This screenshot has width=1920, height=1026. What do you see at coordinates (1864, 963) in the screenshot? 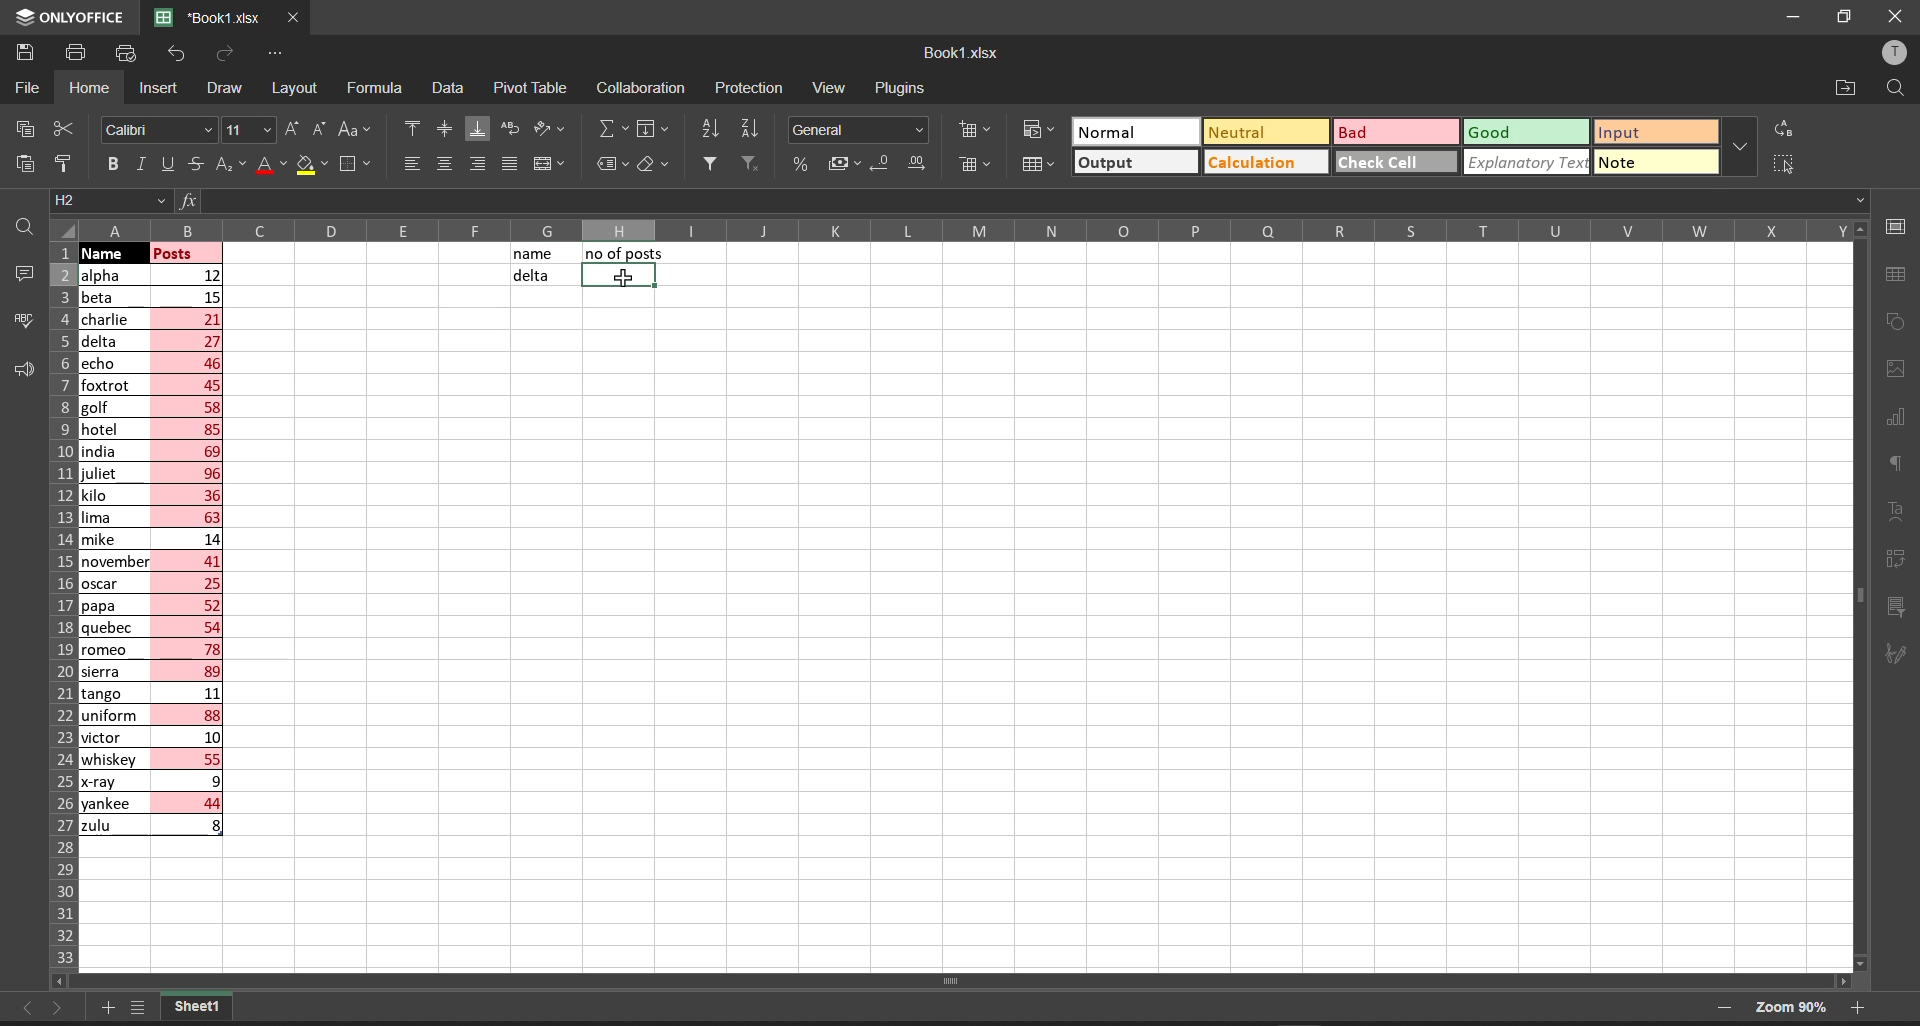
I see `scroll down` at bounding box center [1864, 963].